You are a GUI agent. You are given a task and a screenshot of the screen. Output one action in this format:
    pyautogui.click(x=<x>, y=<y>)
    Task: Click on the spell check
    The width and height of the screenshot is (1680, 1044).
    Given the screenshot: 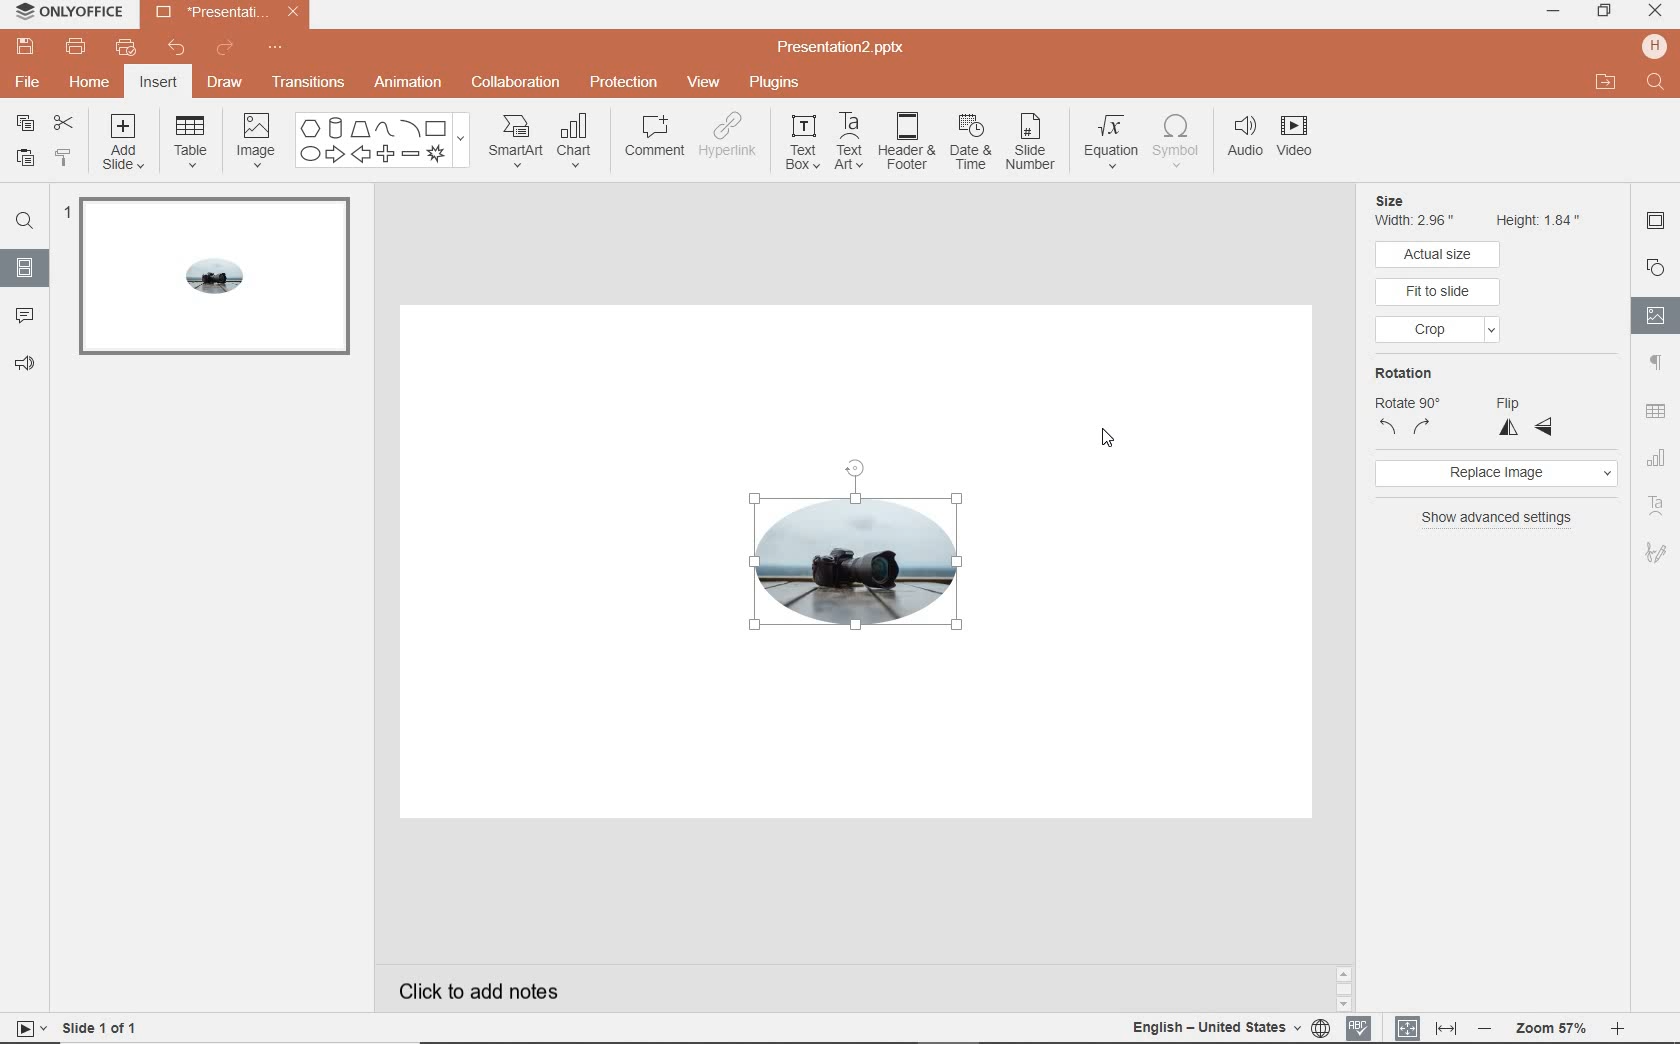 What is the action you would take?
    pyautogui.click(x=1361, y=1028)
    